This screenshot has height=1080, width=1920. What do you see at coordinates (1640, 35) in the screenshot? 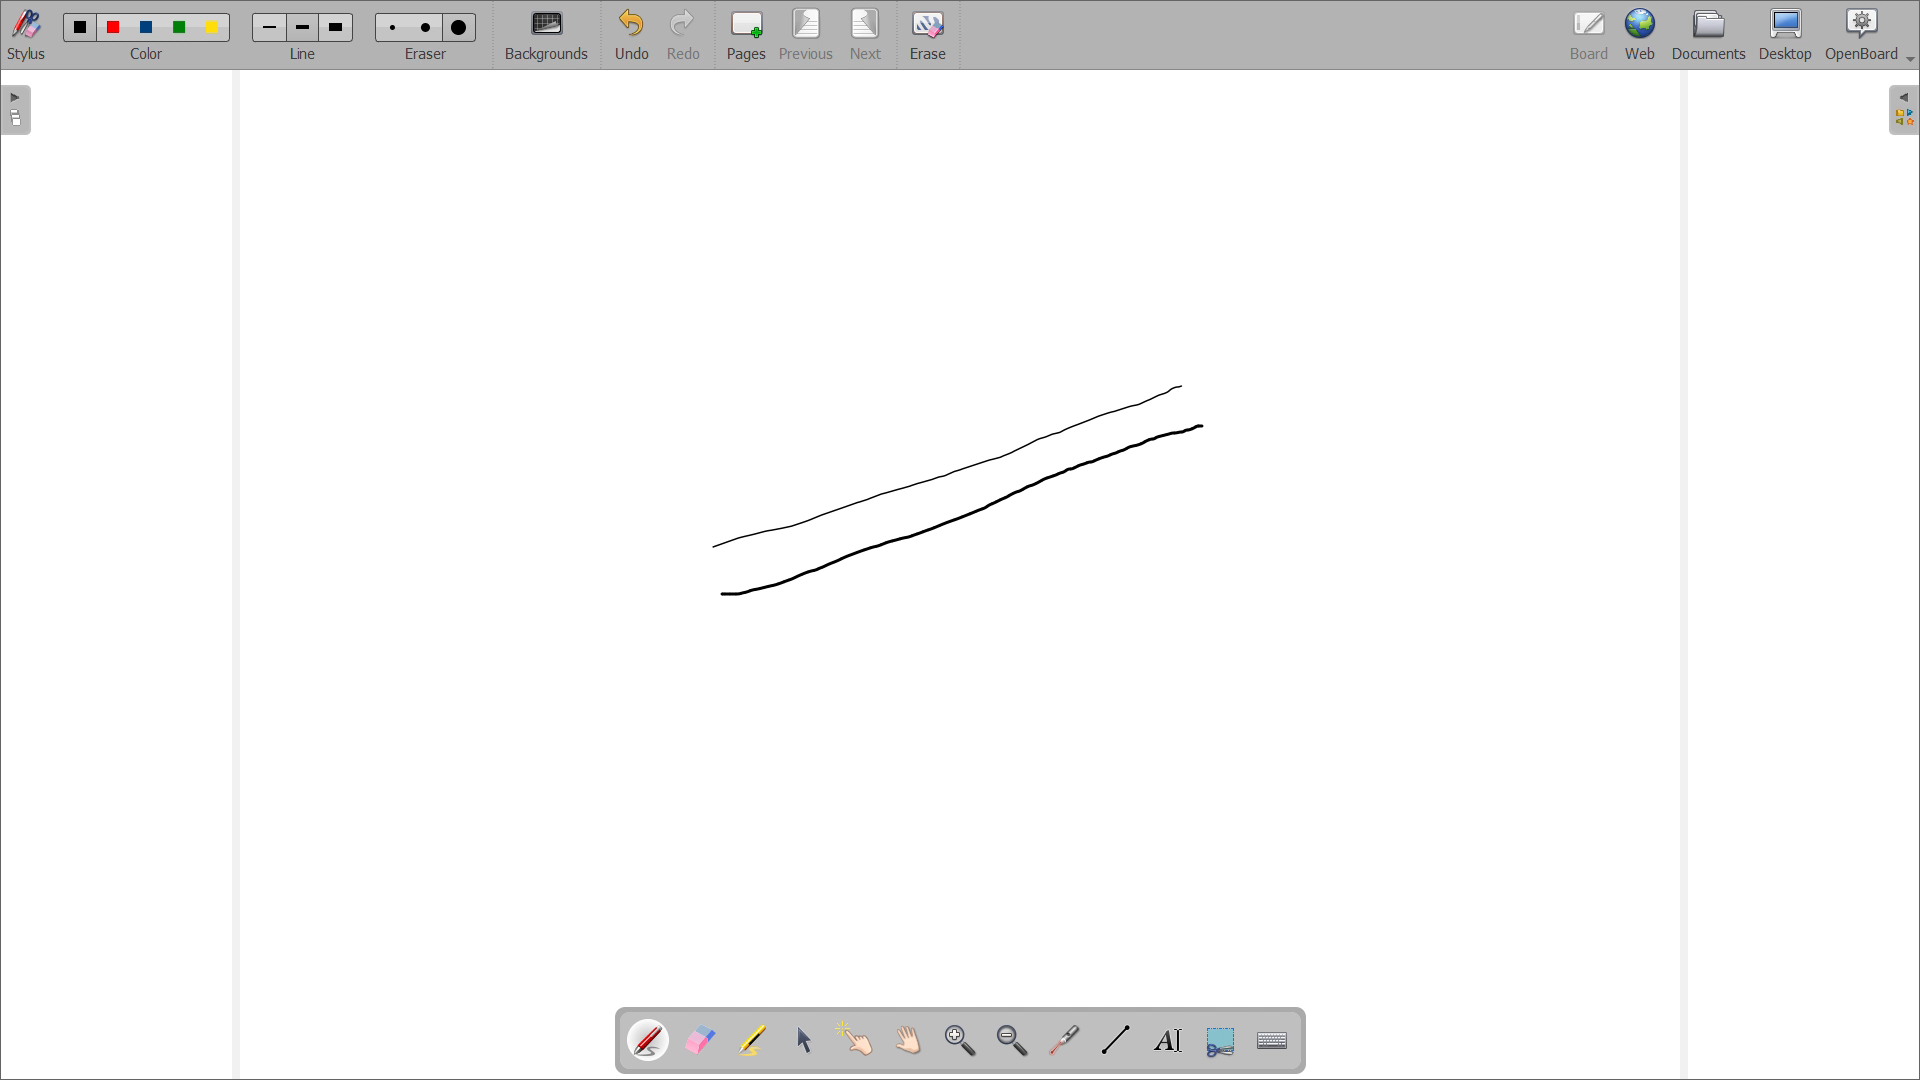
I see `web` at bounding box center [1640, 35].